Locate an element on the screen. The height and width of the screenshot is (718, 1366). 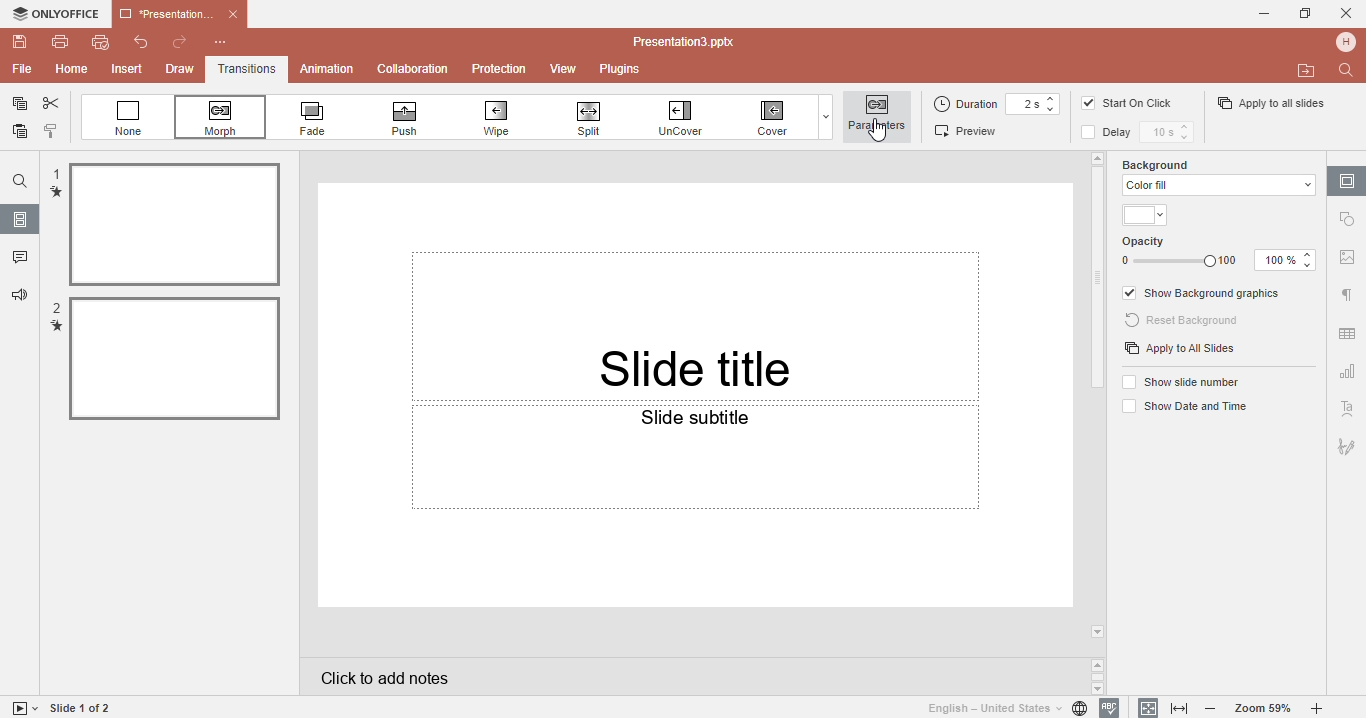
View is located at coordinates (566, 70).